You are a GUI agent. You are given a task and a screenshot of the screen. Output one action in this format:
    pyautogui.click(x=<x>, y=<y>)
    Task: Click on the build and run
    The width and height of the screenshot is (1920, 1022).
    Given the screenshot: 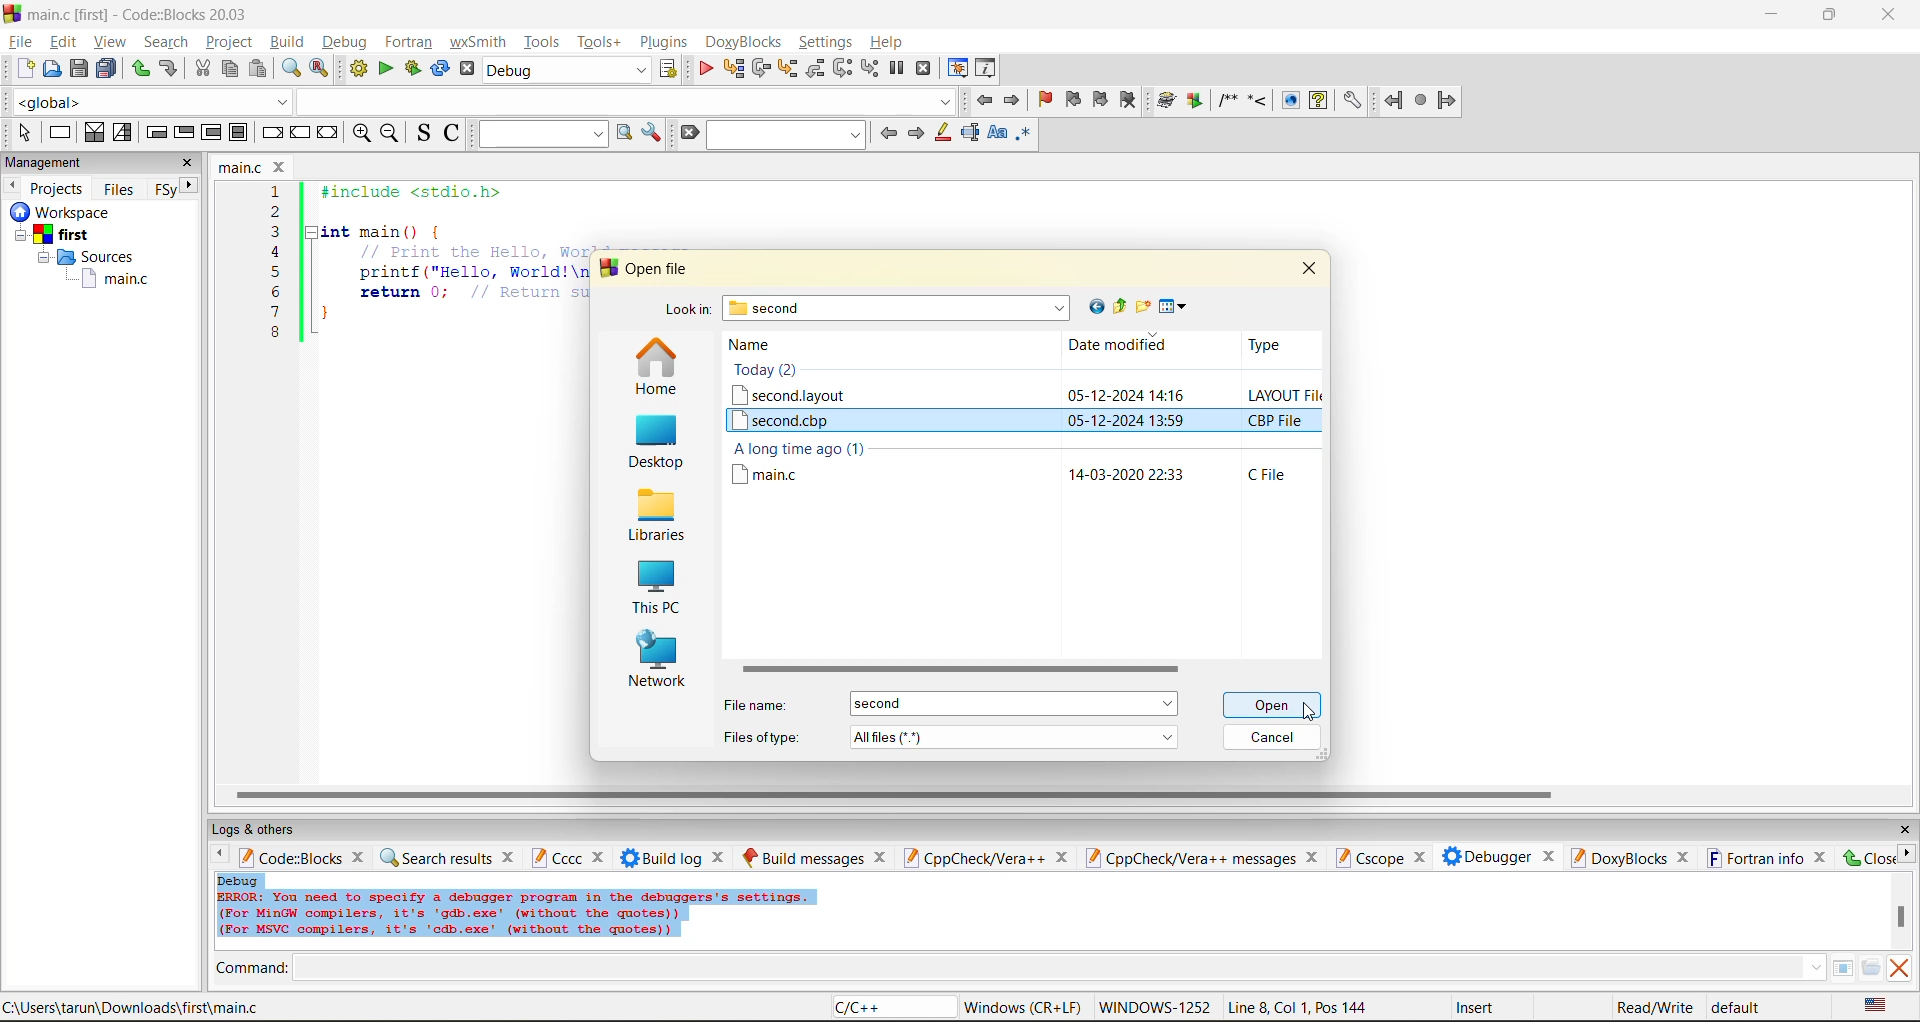 What is the action you would take?
    pyautogui.click(x=413, y=69)
    